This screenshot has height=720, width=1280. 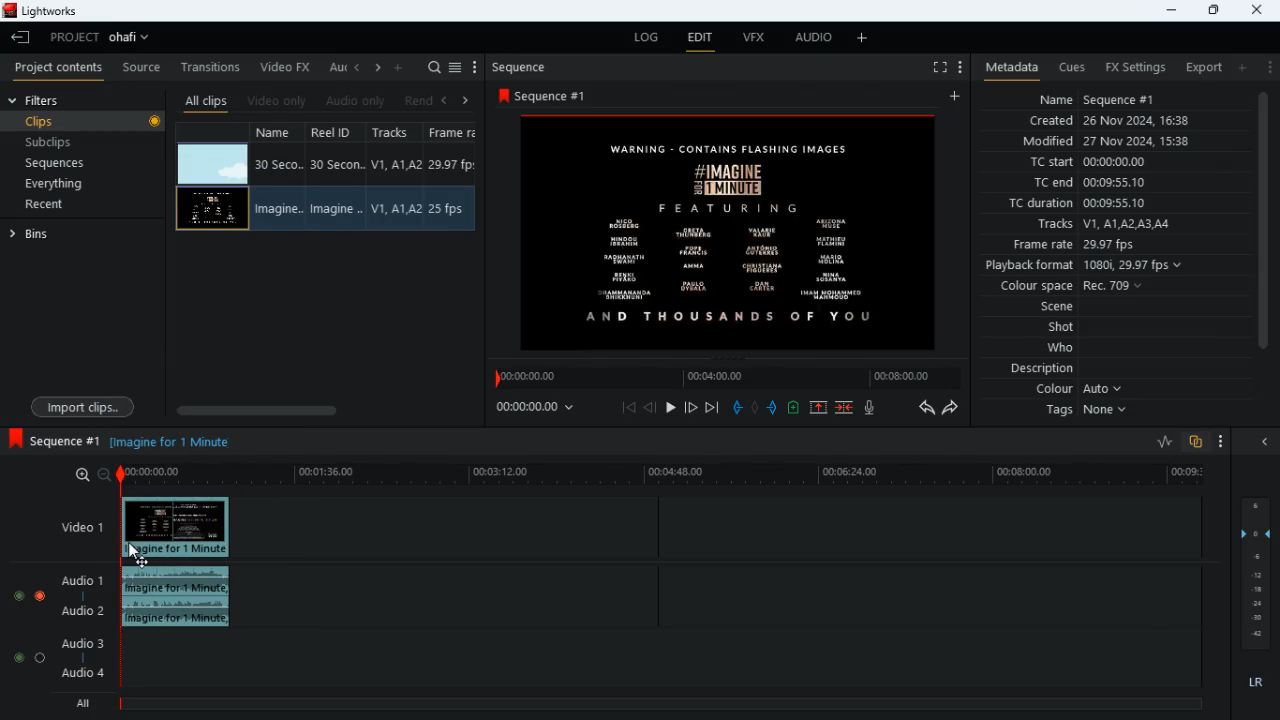 What do you see at coordinates (378, 68) in the screenshot?
I see `right` at bounding box center [378, 68].